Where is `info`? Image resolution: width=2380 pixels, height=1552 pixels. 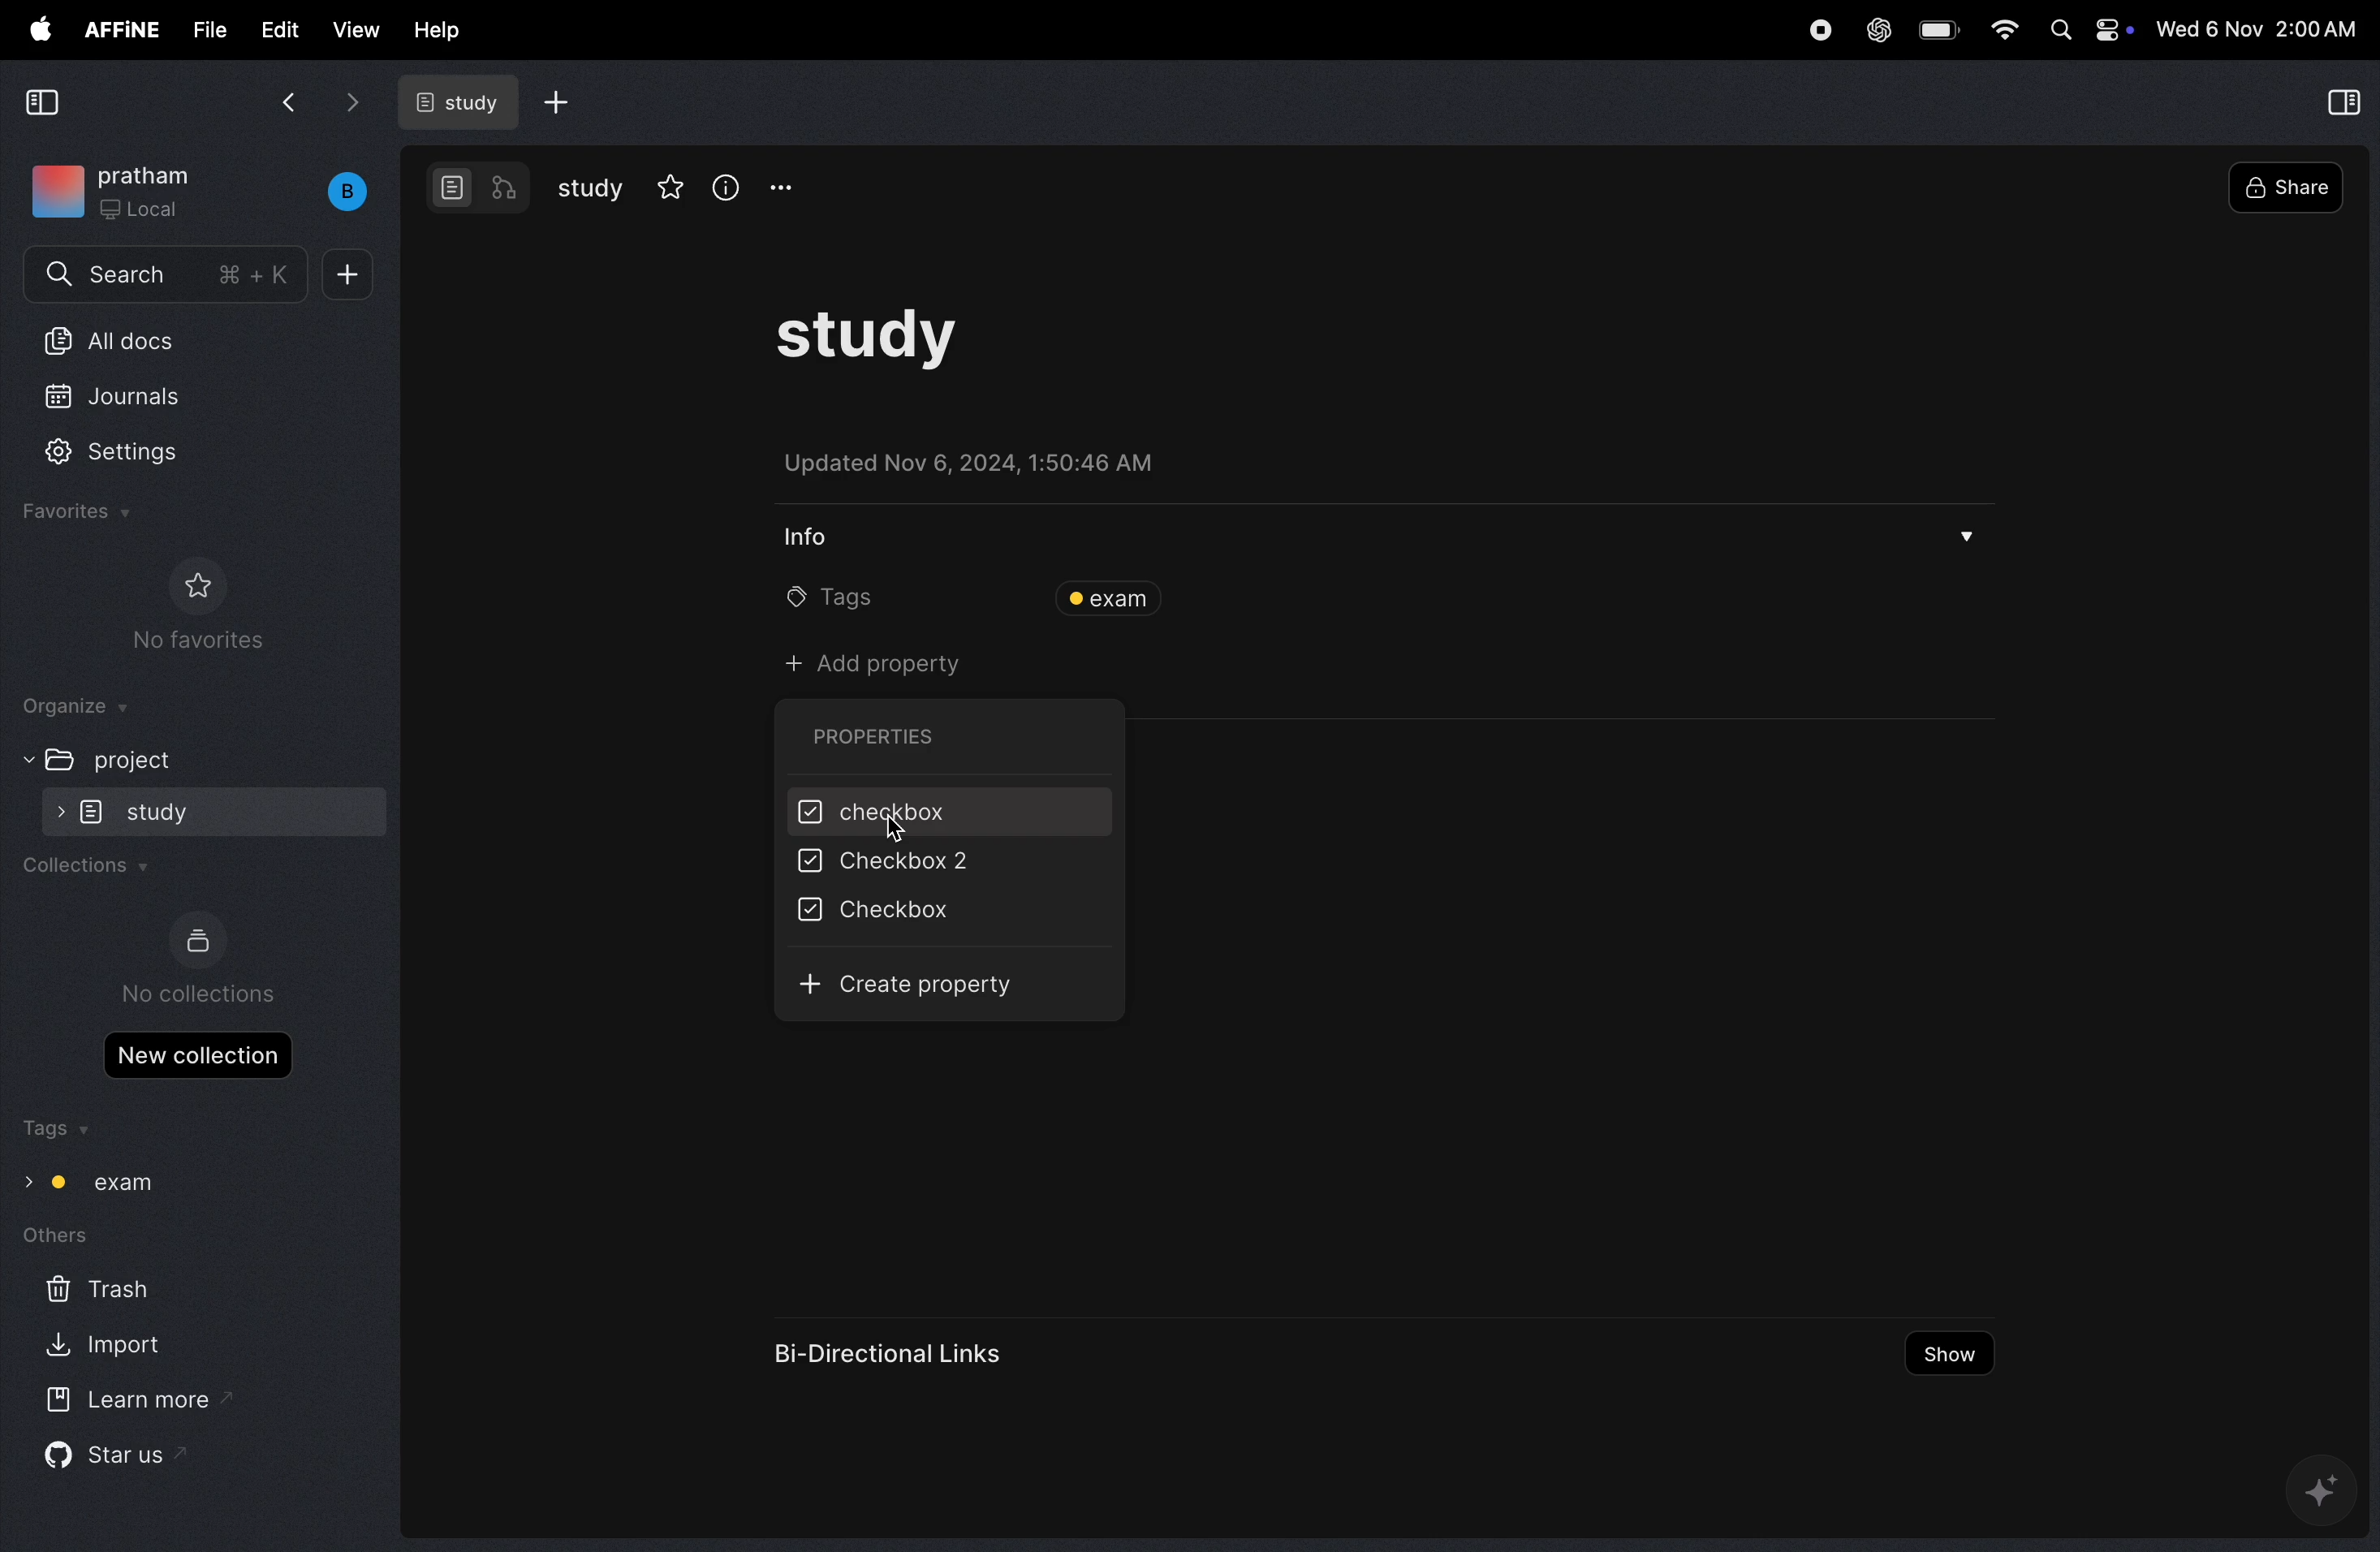
info is located at coordinates (834, 538).